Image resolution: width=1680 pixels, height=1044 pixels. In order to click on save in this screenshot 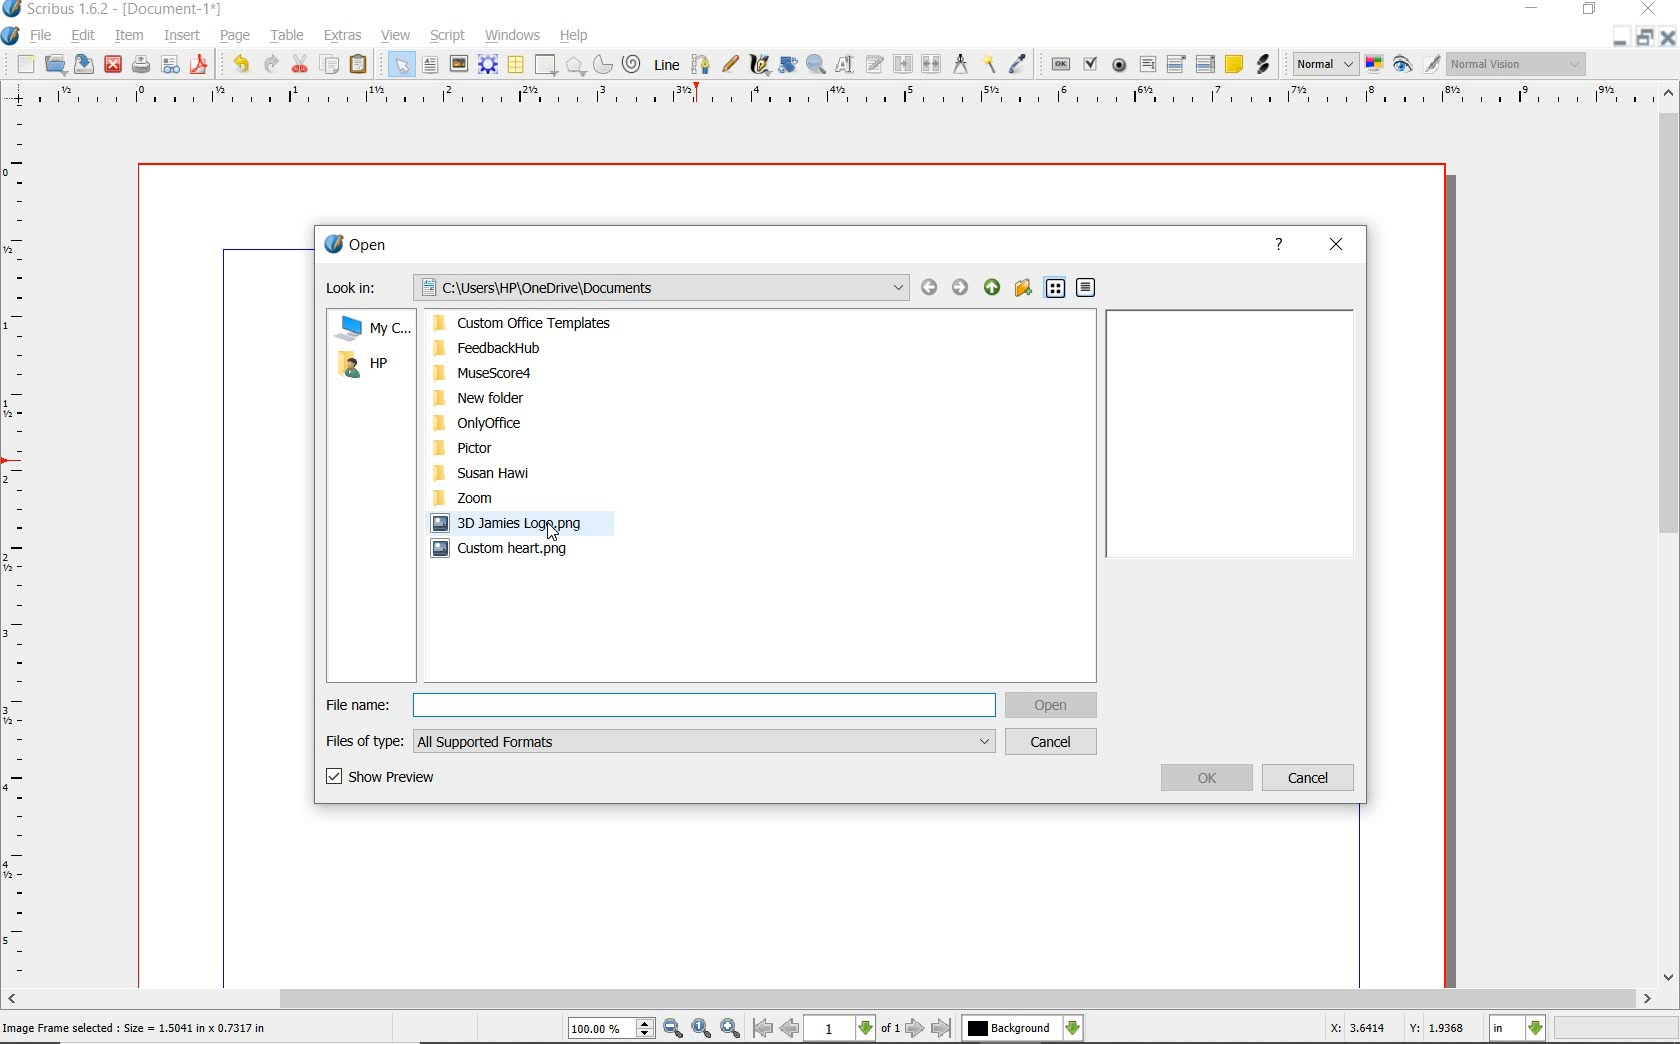, I will do `click(85, 63)`.